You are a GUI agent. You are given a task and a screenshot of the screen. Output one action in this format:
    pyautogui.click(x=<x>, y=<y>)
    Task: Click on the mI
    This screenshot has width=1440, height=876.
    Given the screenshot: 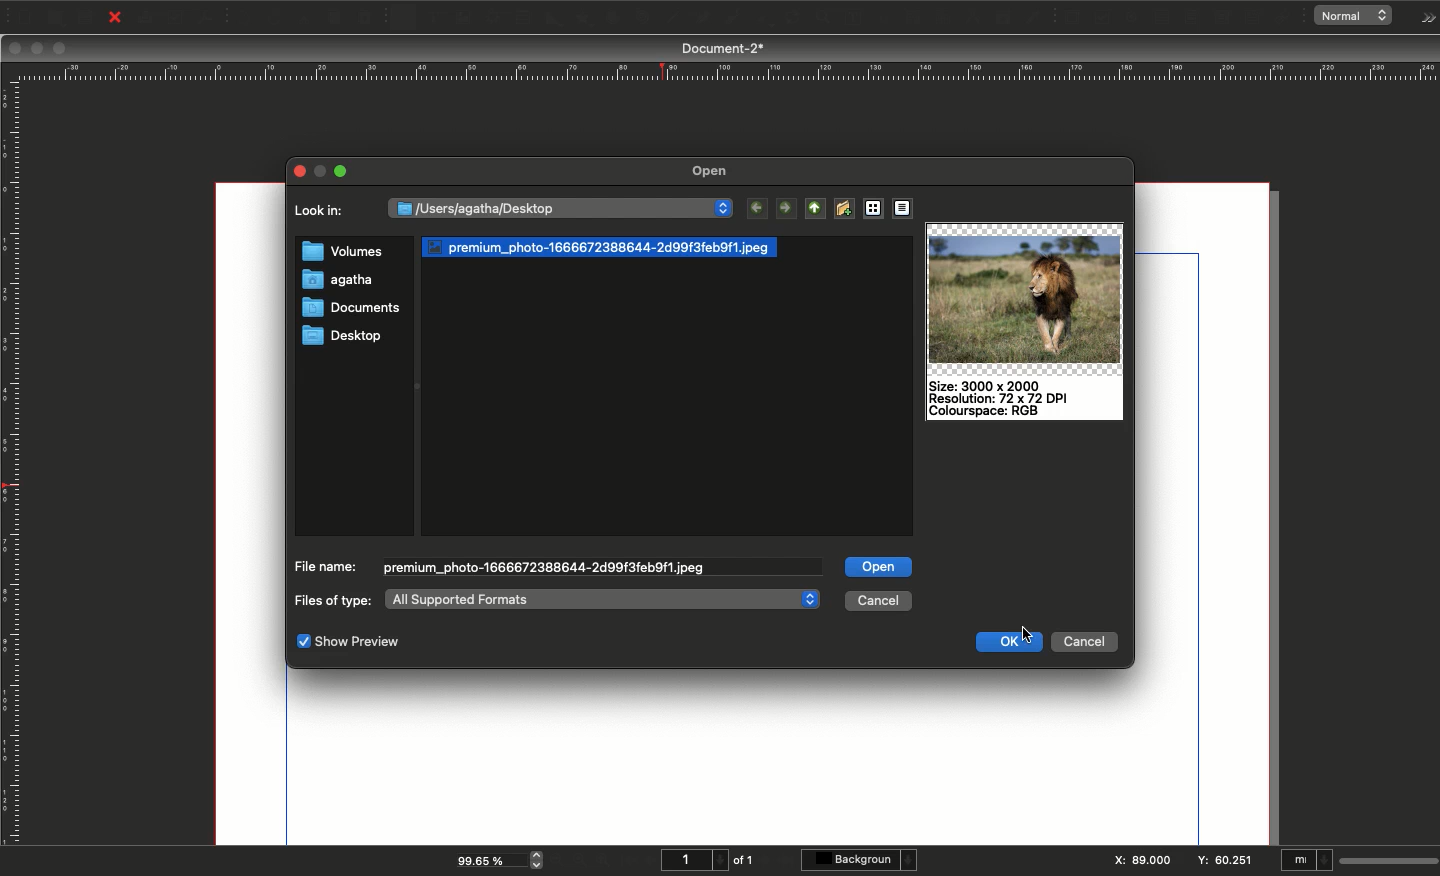 What is the action you would take?
    pyautogui.click(x=1307, y=862)
    